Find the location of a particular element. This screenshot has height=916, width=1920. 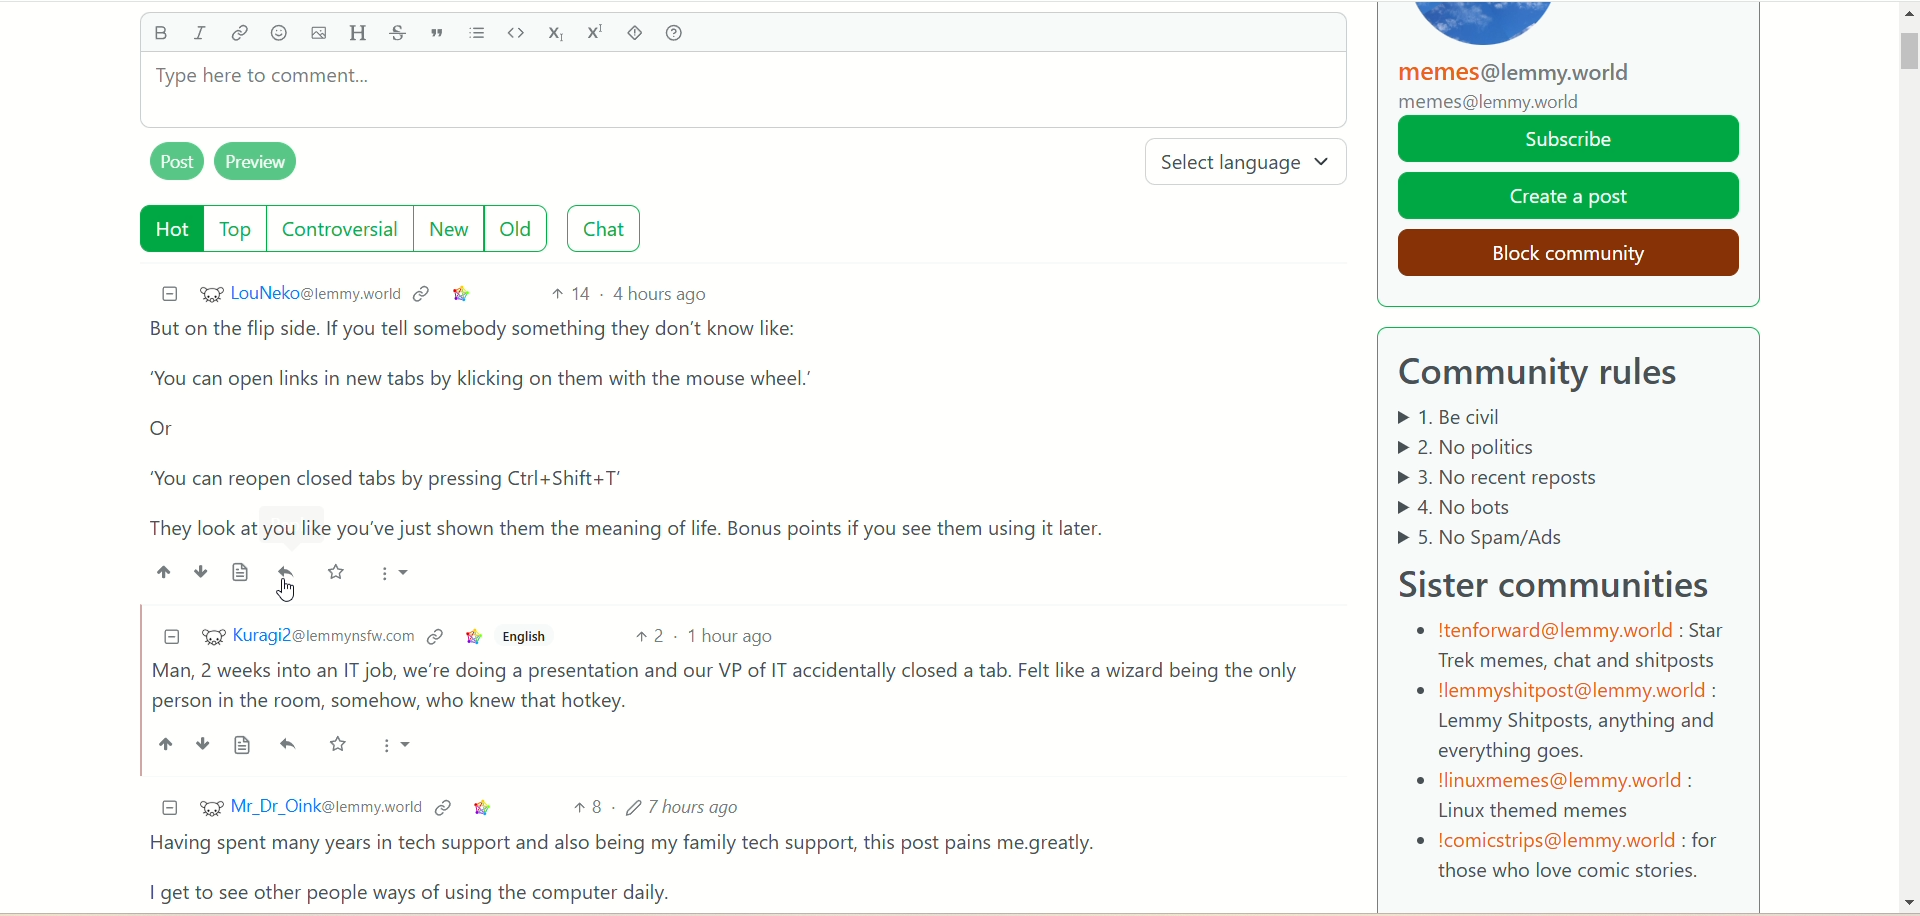

emoji is located at coordinates (278, 34).